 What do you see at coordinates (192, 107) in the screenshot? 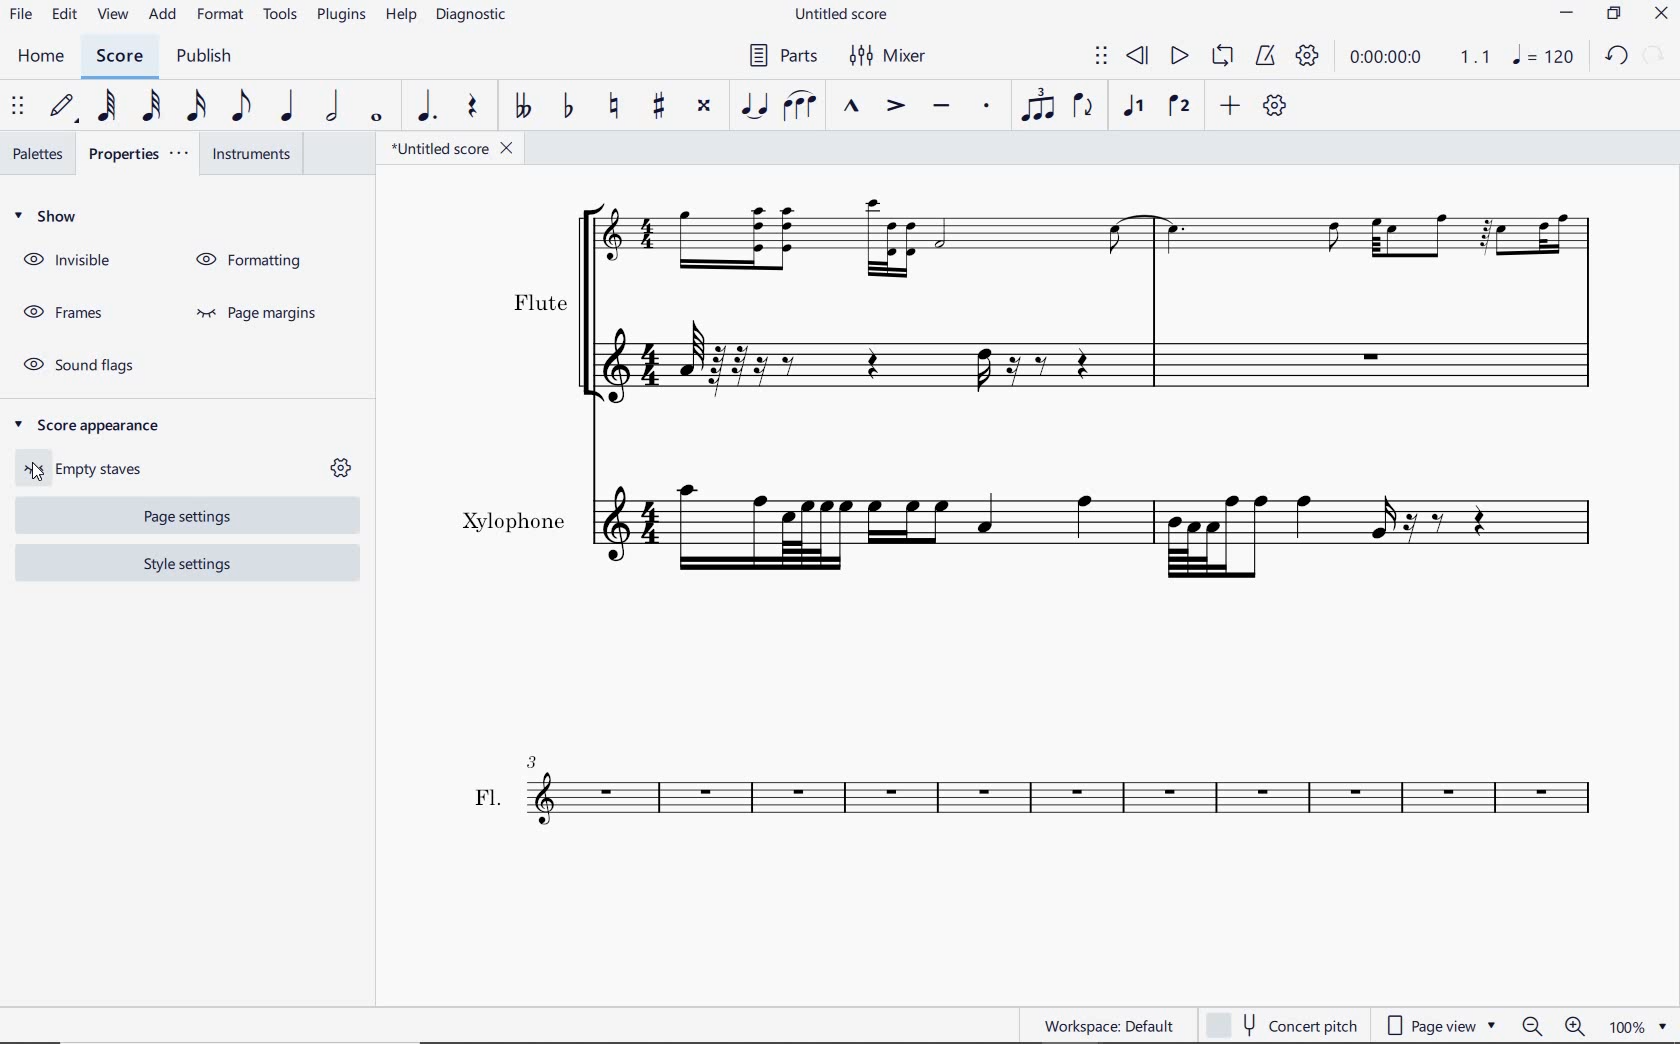
I see `16TH NOTE` at bounding box center [192, 107].